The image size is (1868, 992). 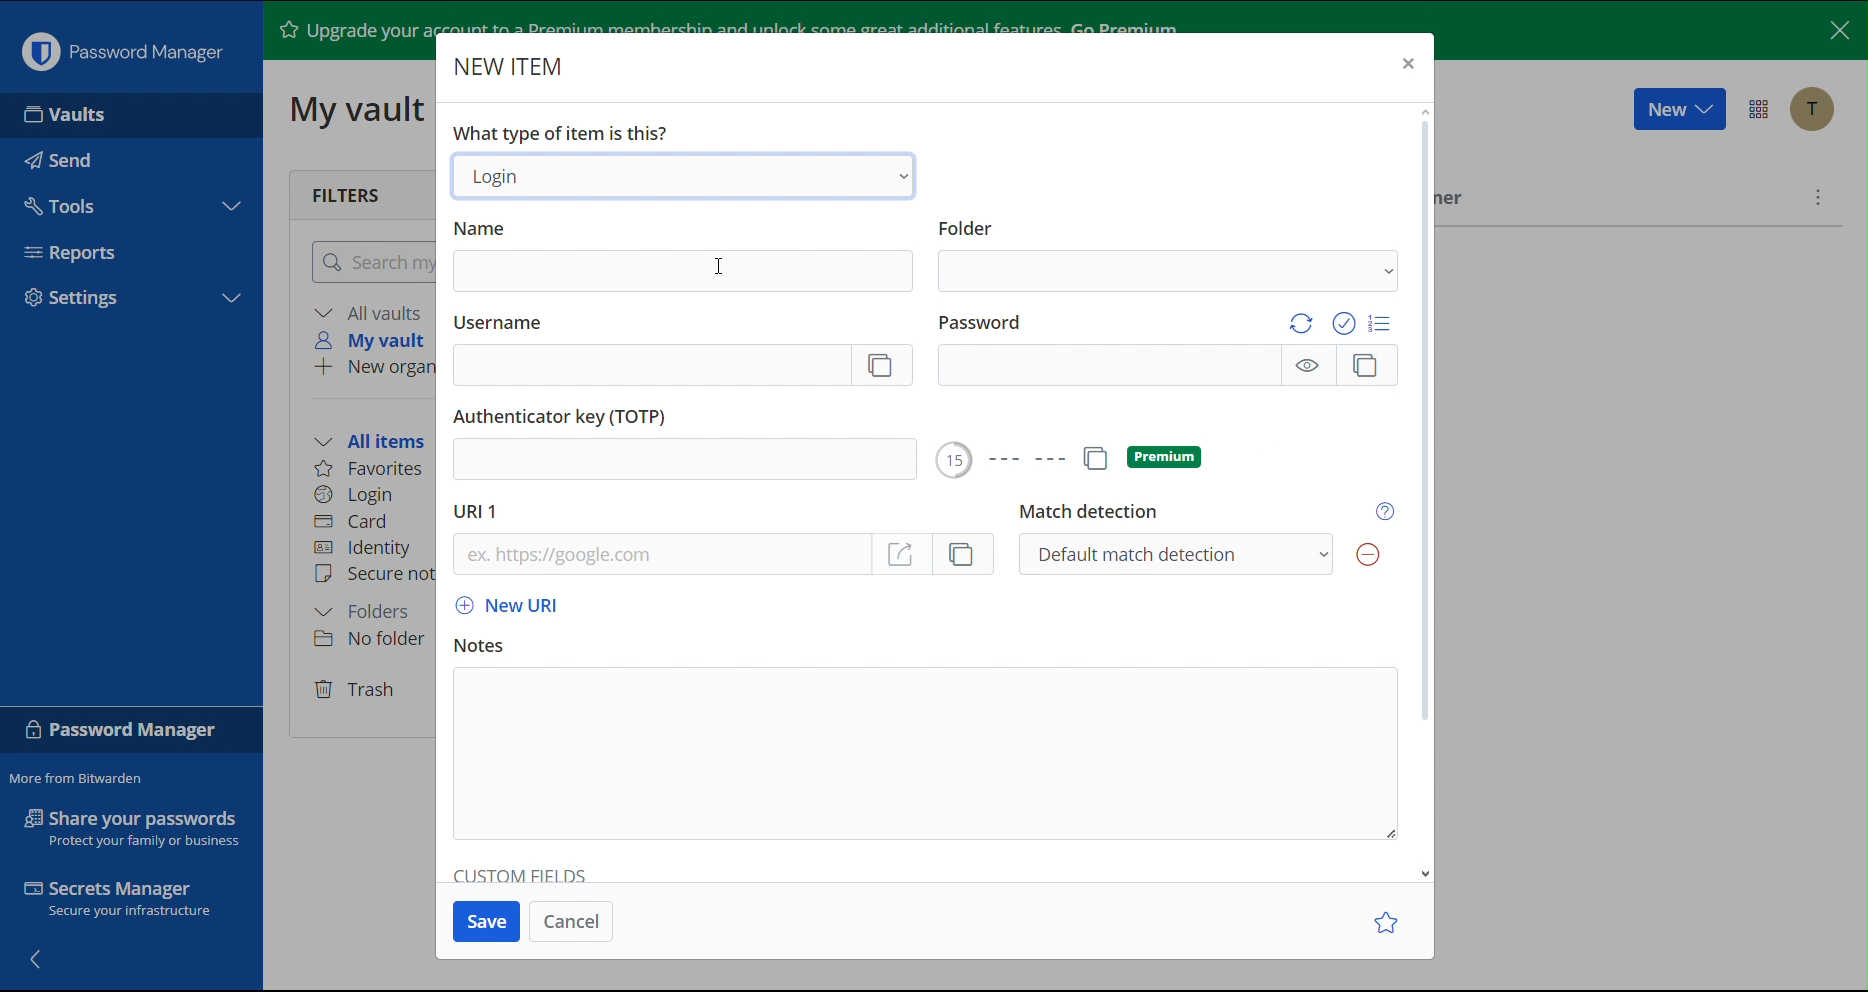 I want to click on Trash, so click(x=358, y=690).